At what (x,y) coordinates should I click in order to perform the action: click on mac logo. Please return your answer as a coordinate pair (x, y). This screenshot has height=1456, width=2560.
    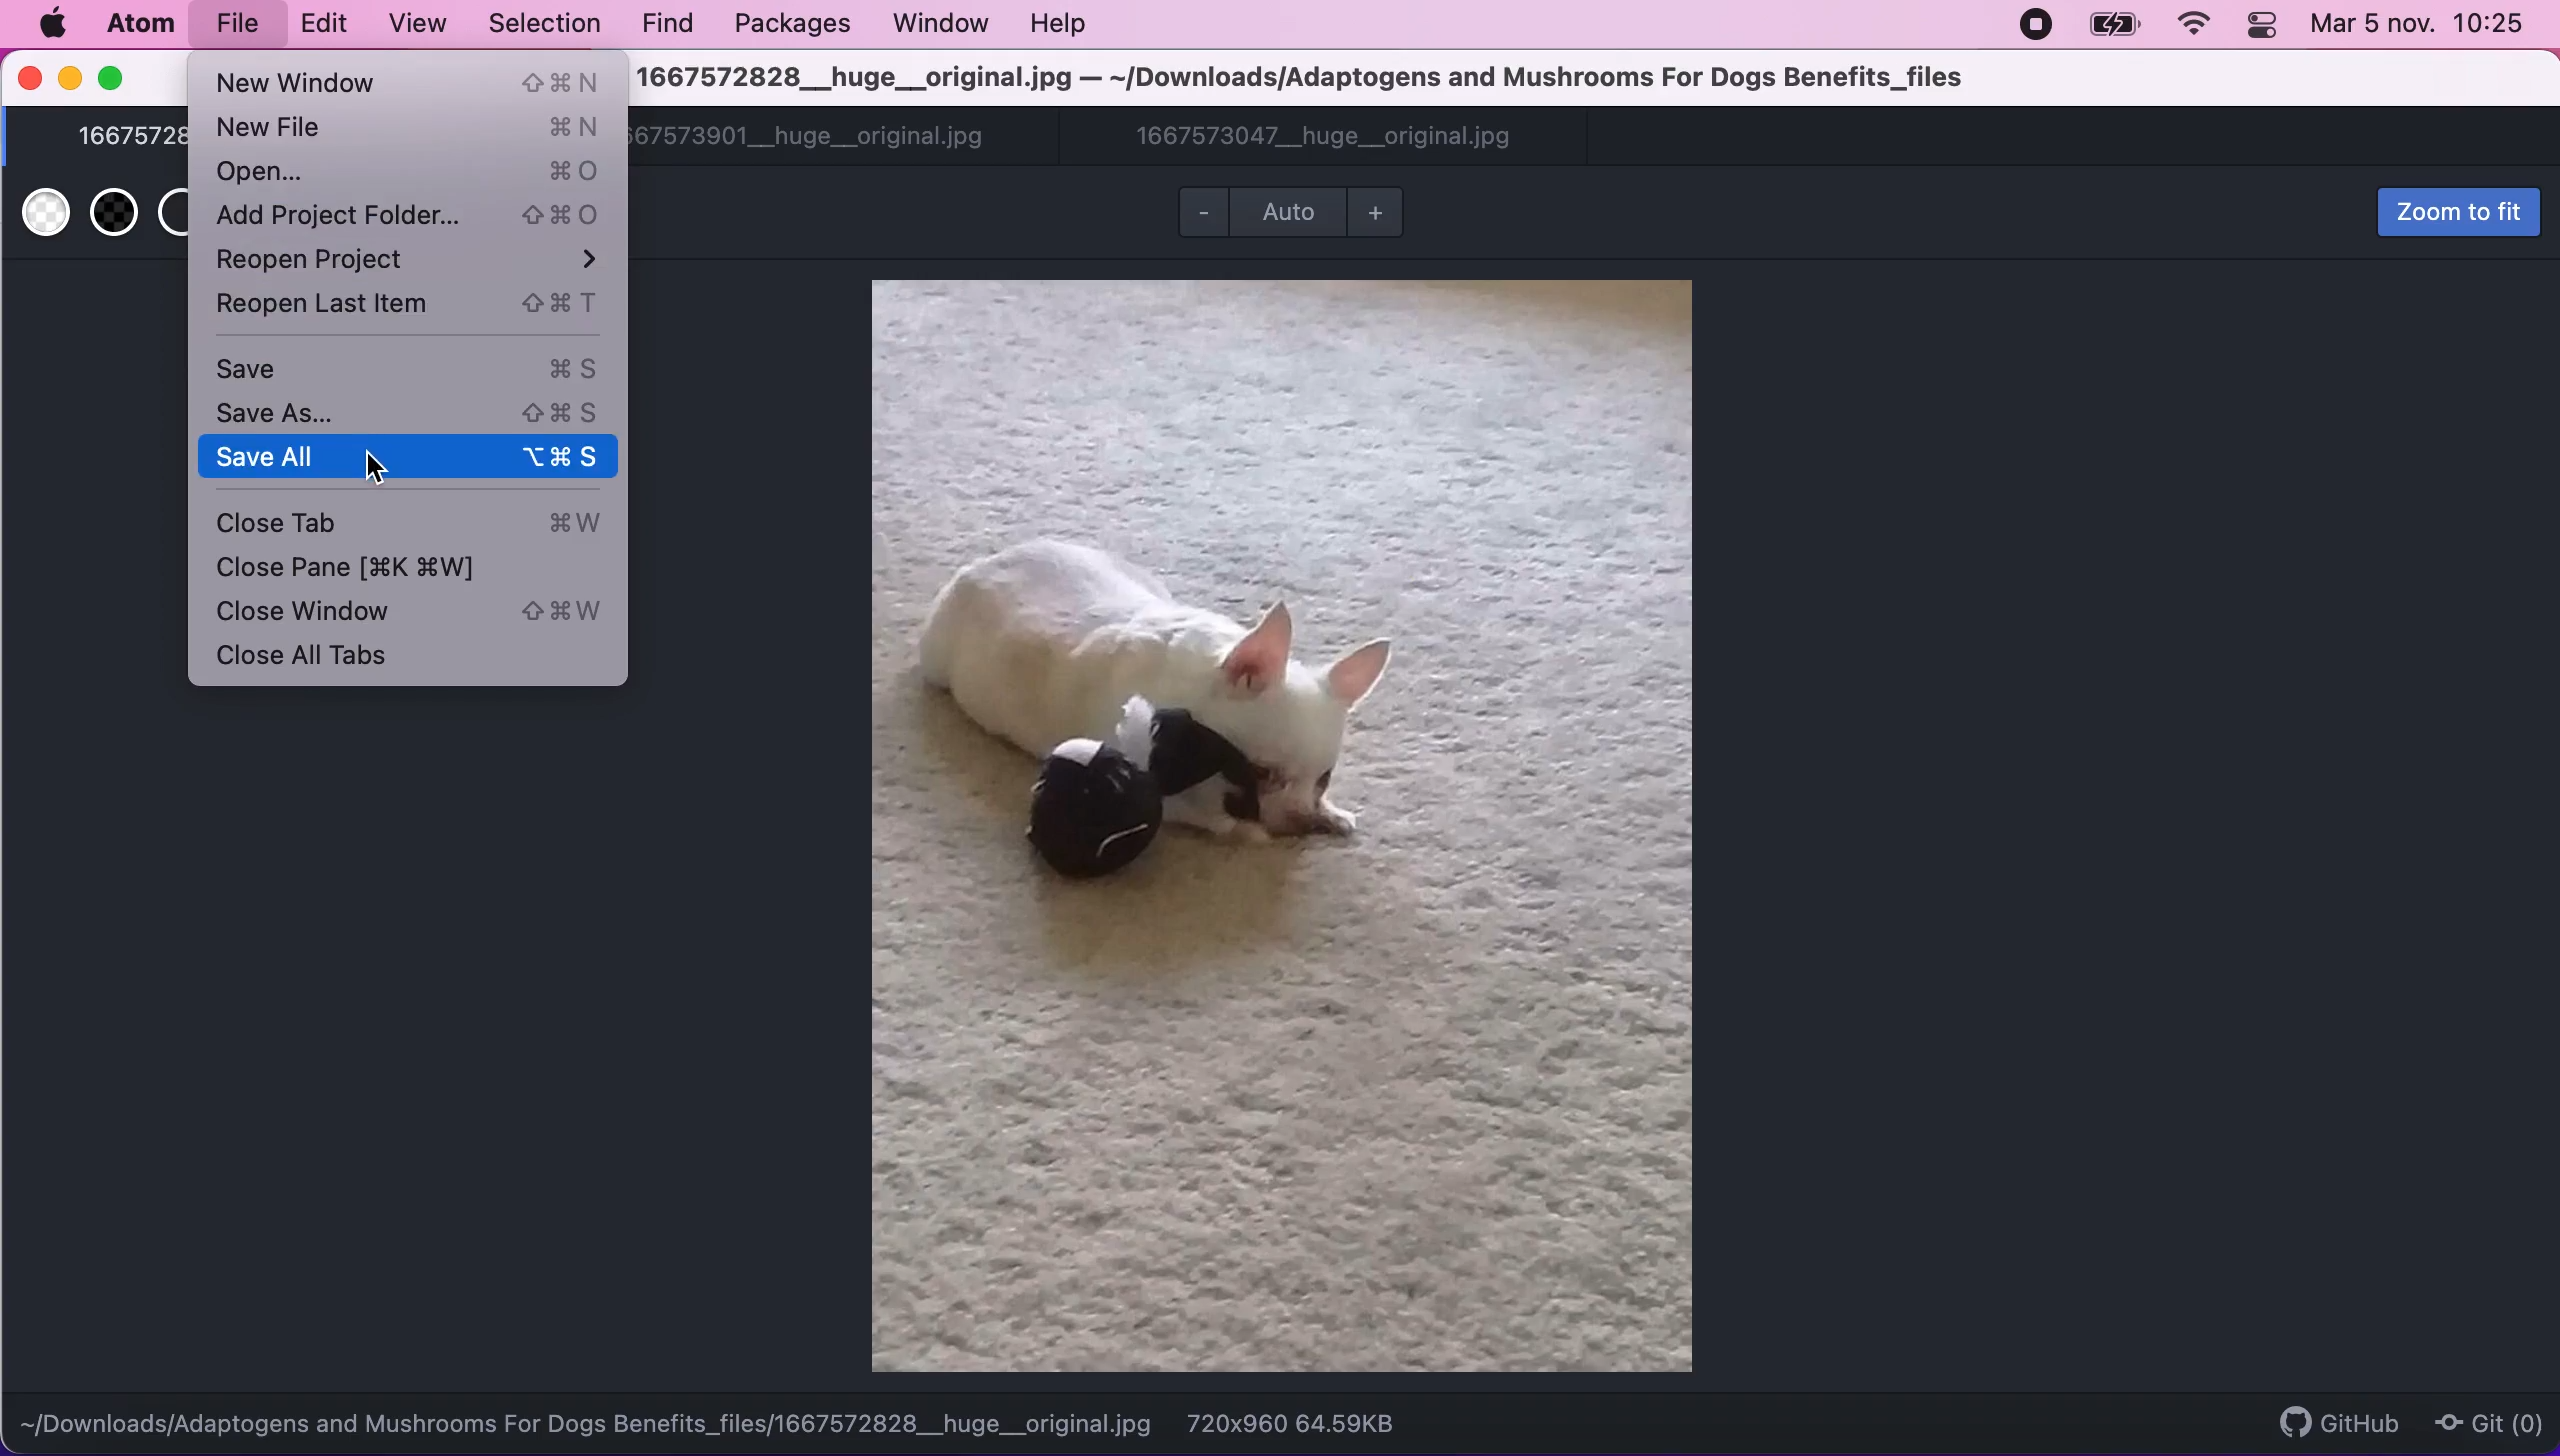
    Looking at the image, I should click on (54, 26).